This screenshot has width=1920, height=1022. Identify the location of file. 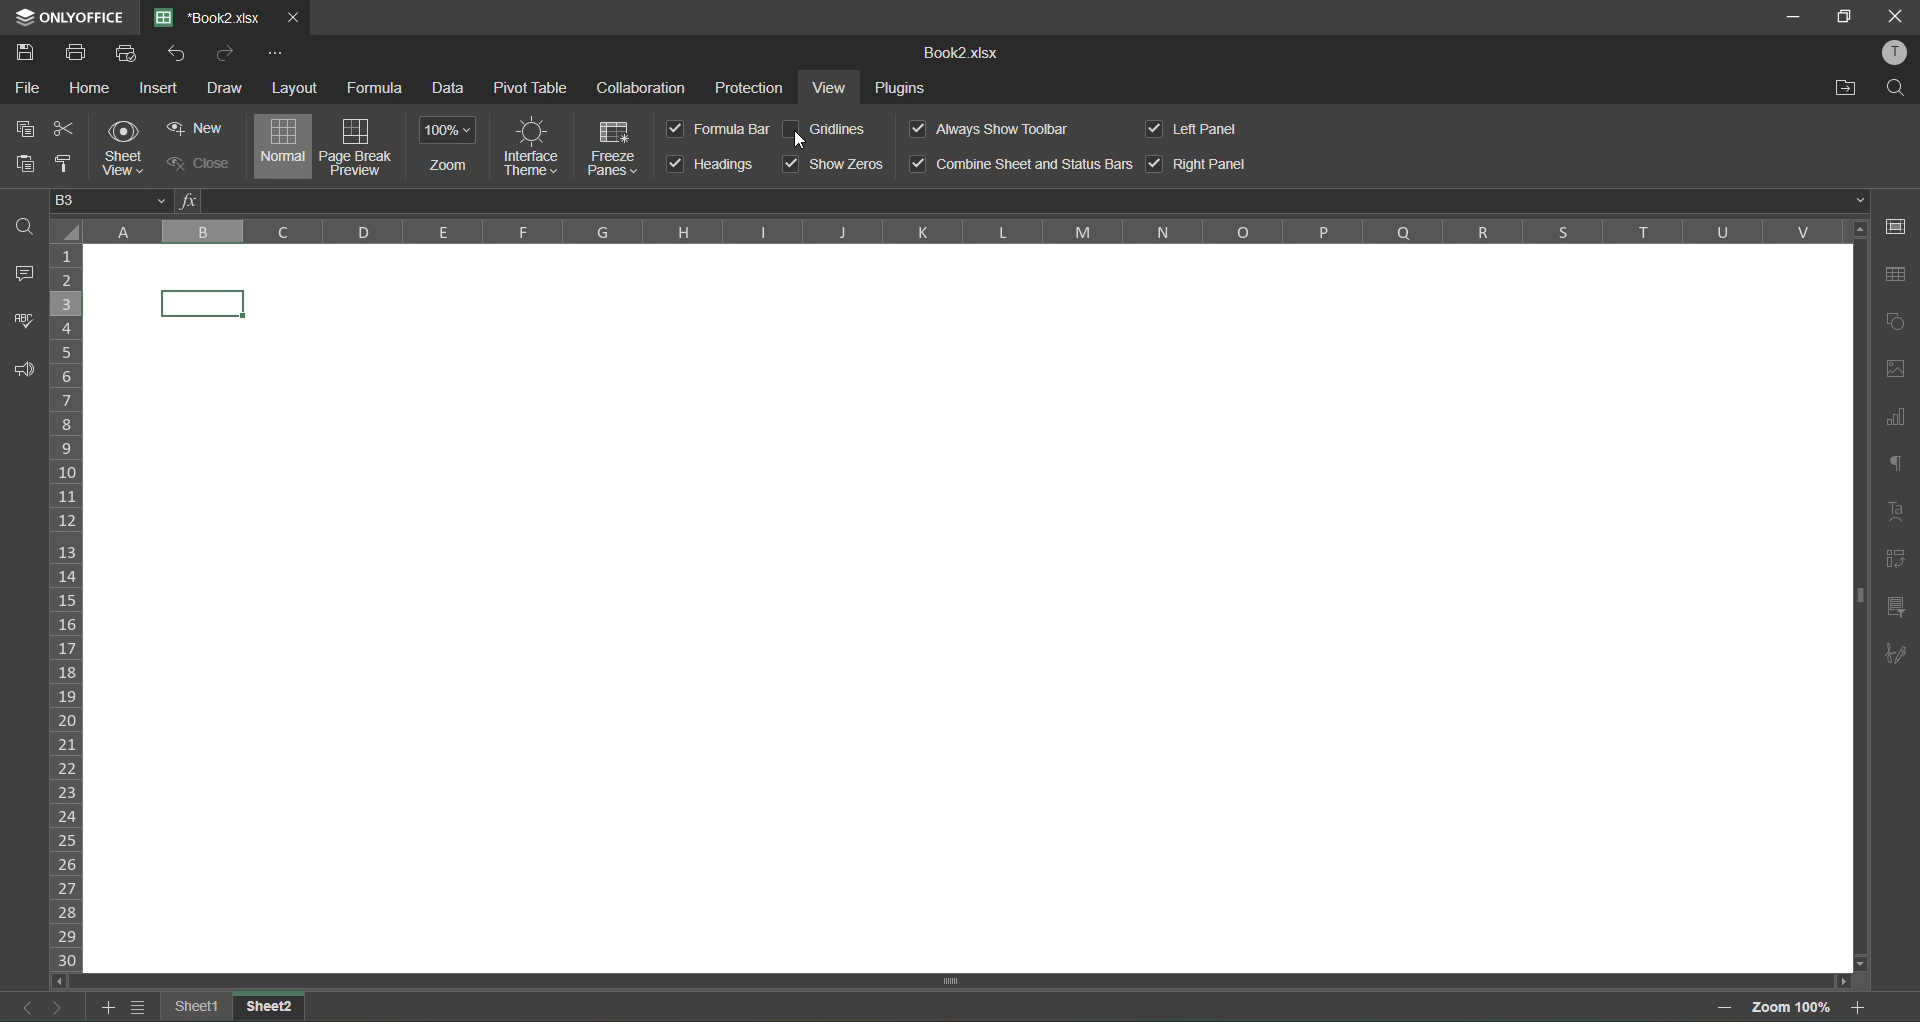
(32, 89).